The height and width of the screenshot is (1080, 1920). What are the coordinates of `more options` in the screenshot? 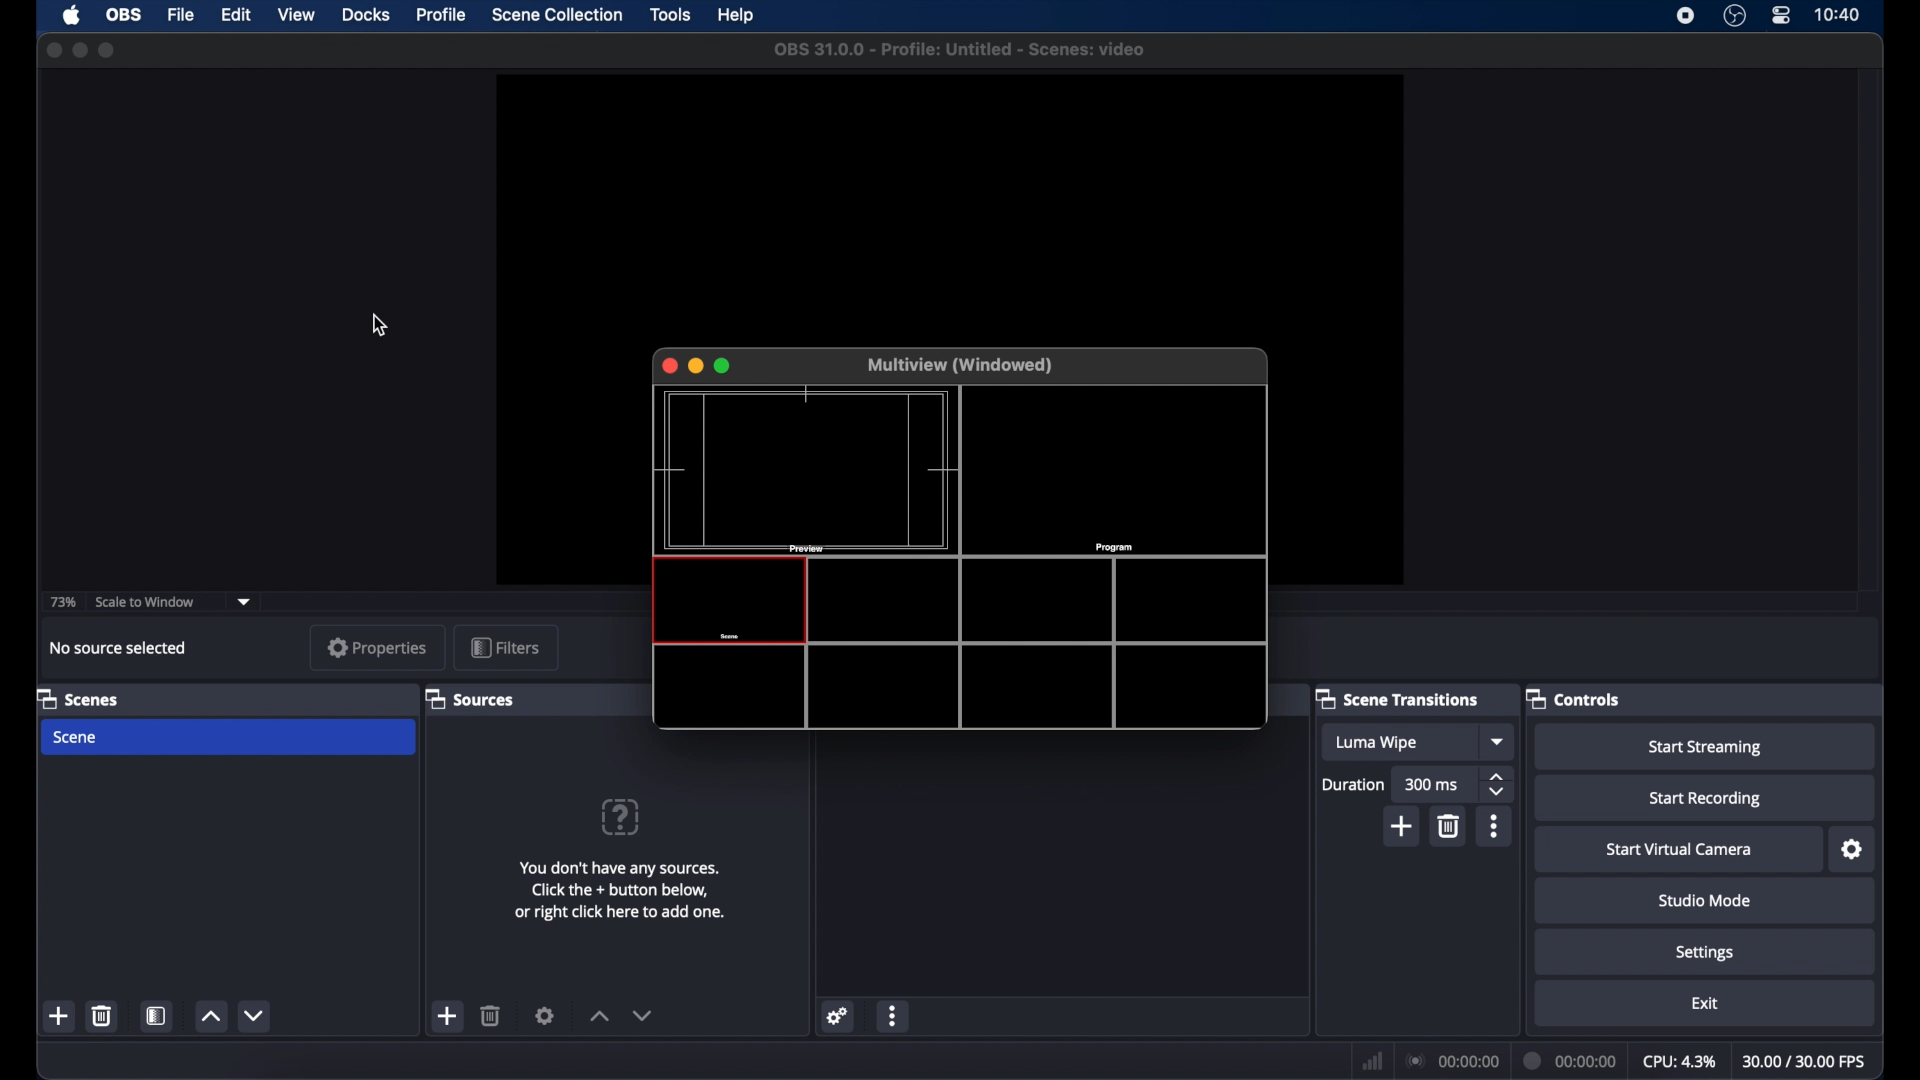 It's located at (894, 1016).